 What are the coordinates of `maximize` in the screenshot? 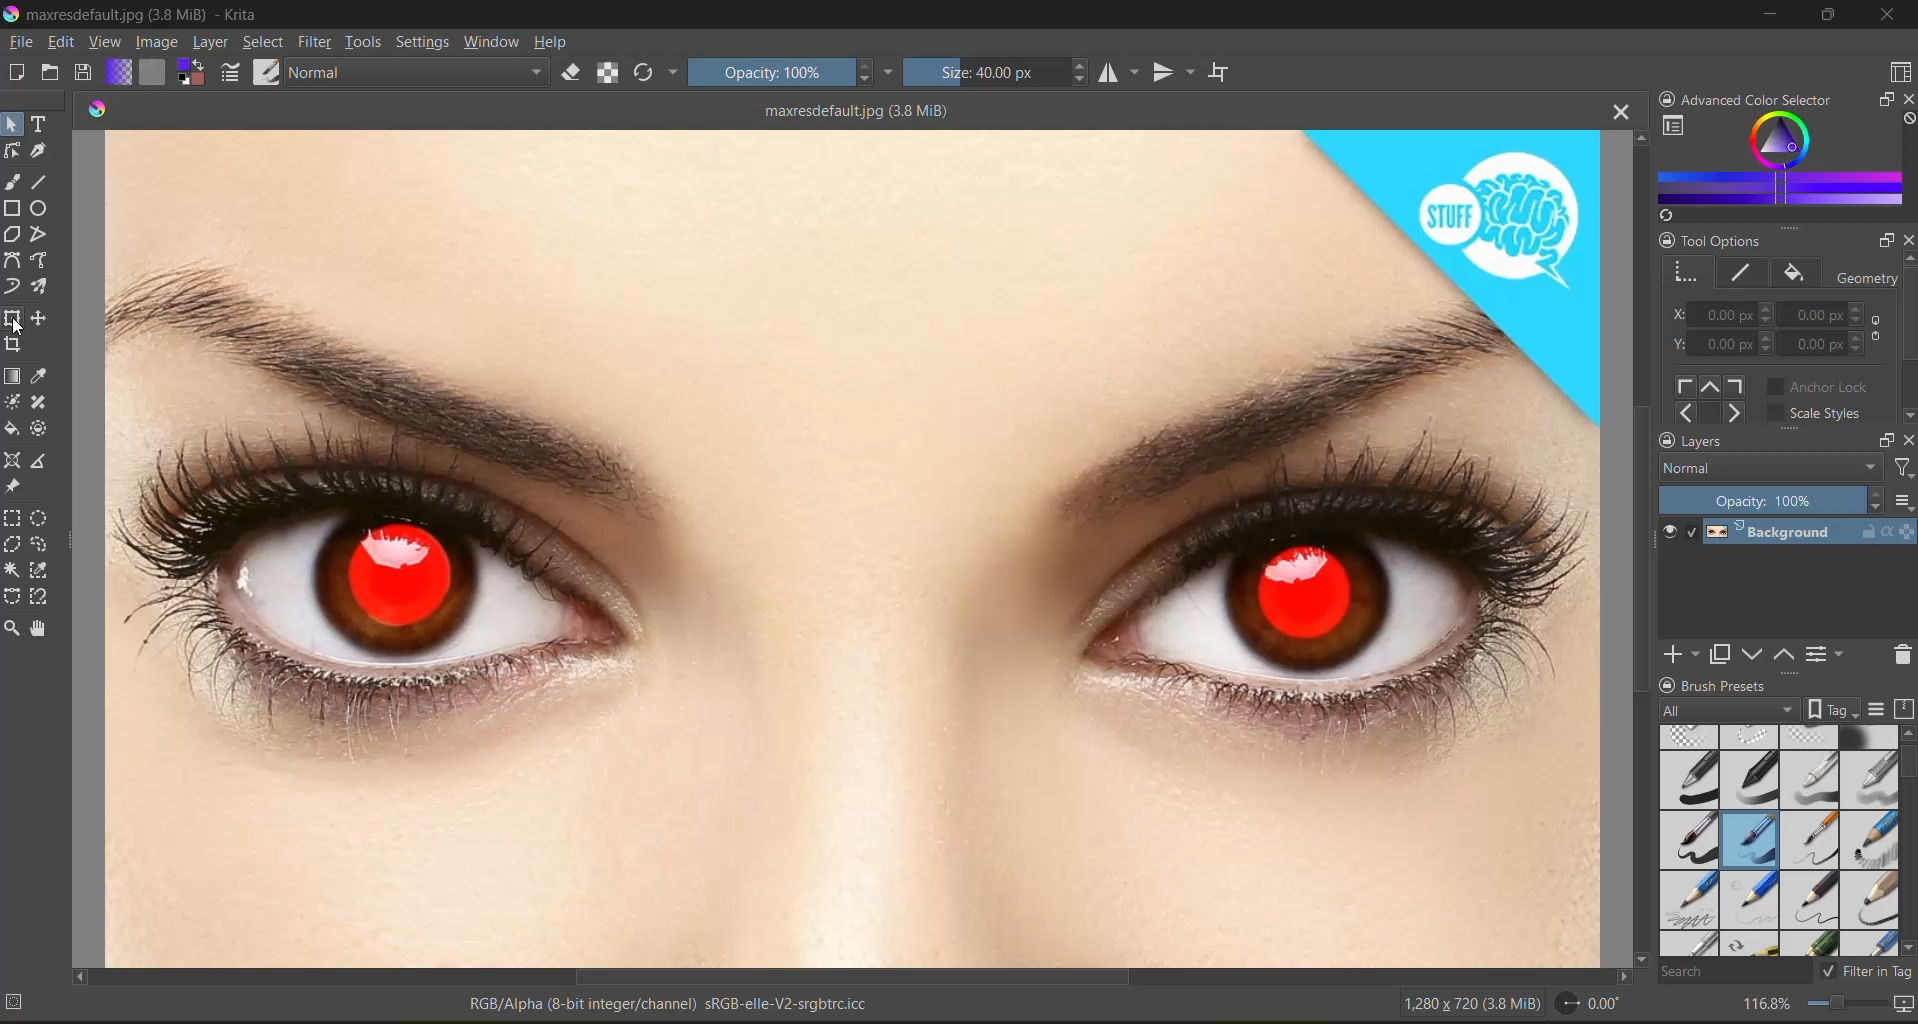 It's located at (1837, 18).